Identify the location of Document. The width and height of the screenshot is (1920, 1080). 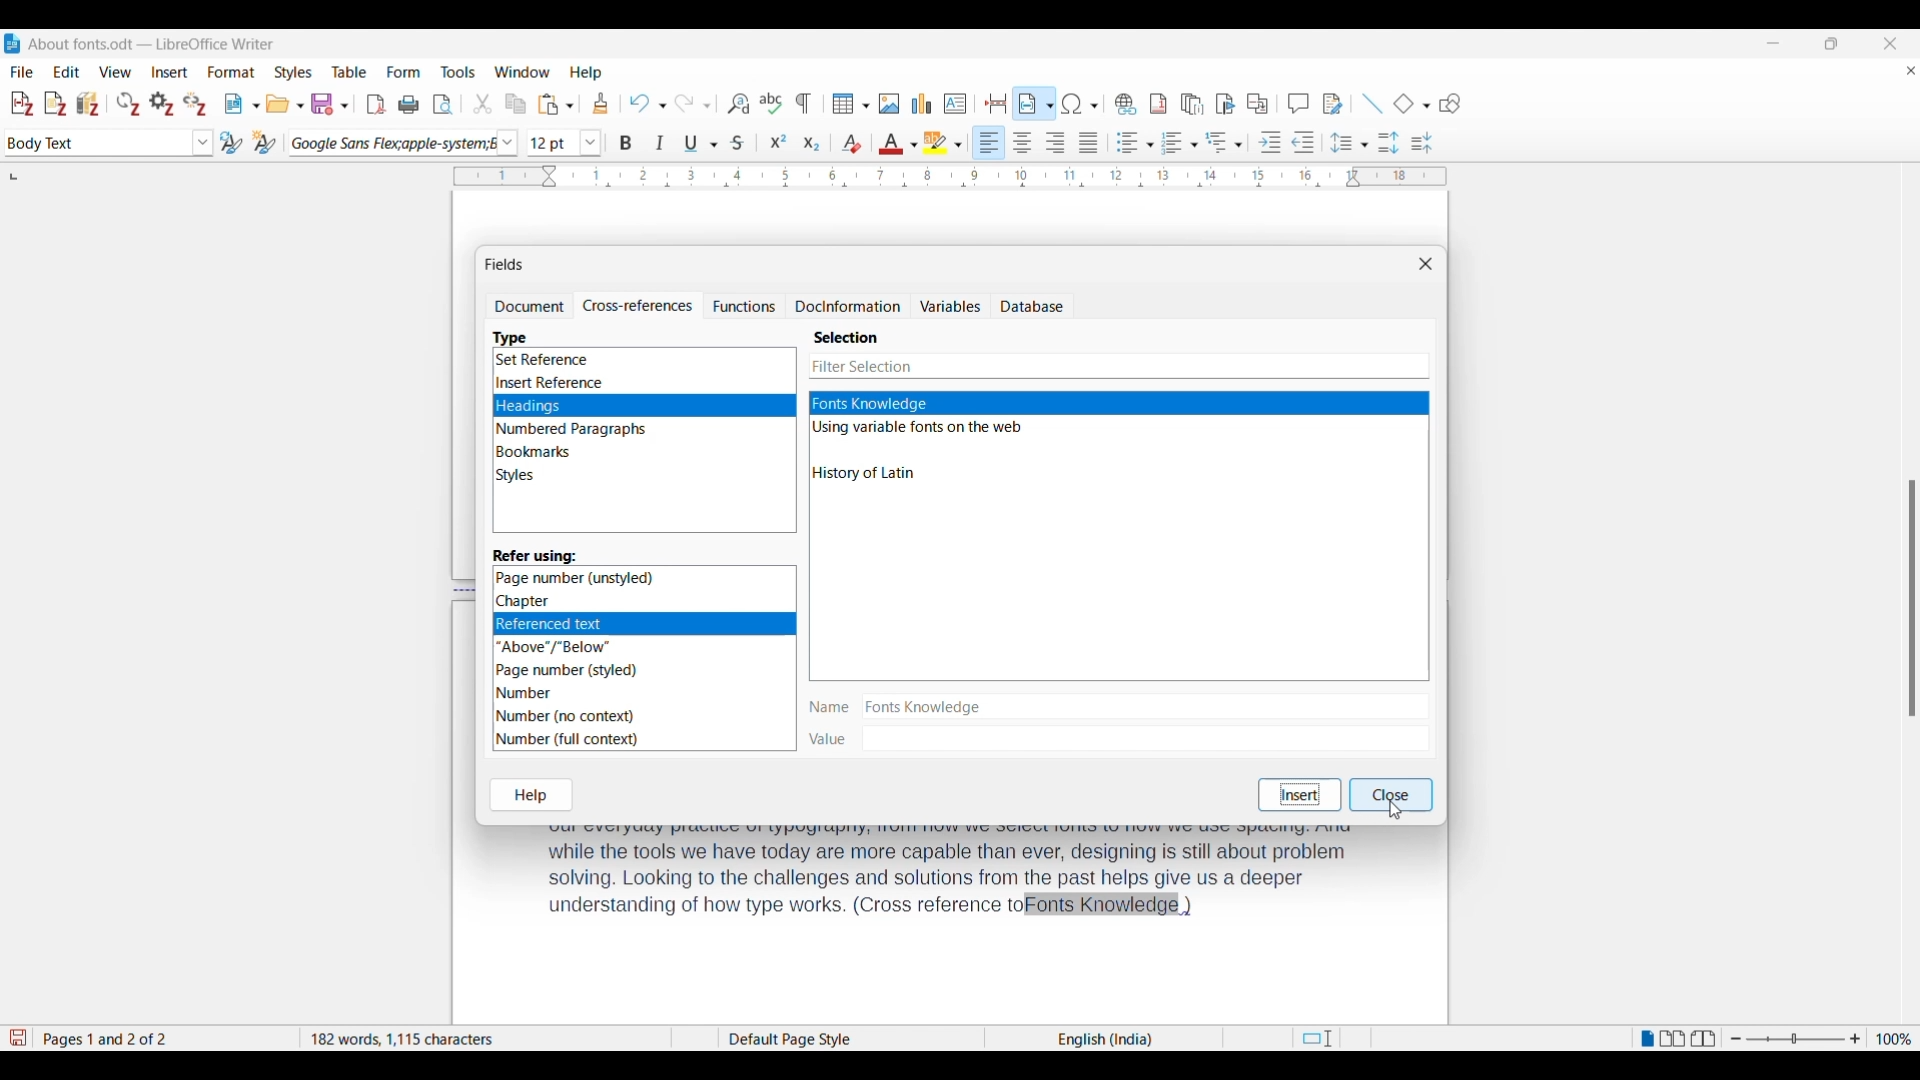
(528, 306).